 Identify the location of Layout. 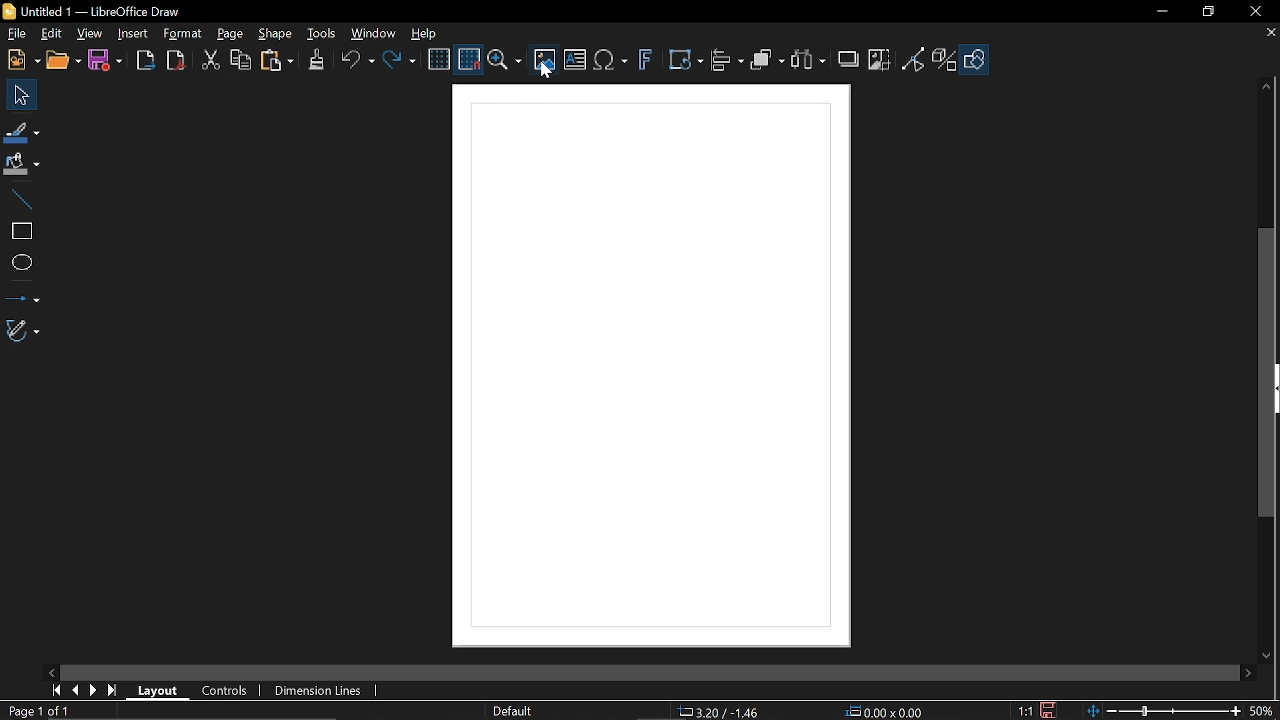
(157, 690).